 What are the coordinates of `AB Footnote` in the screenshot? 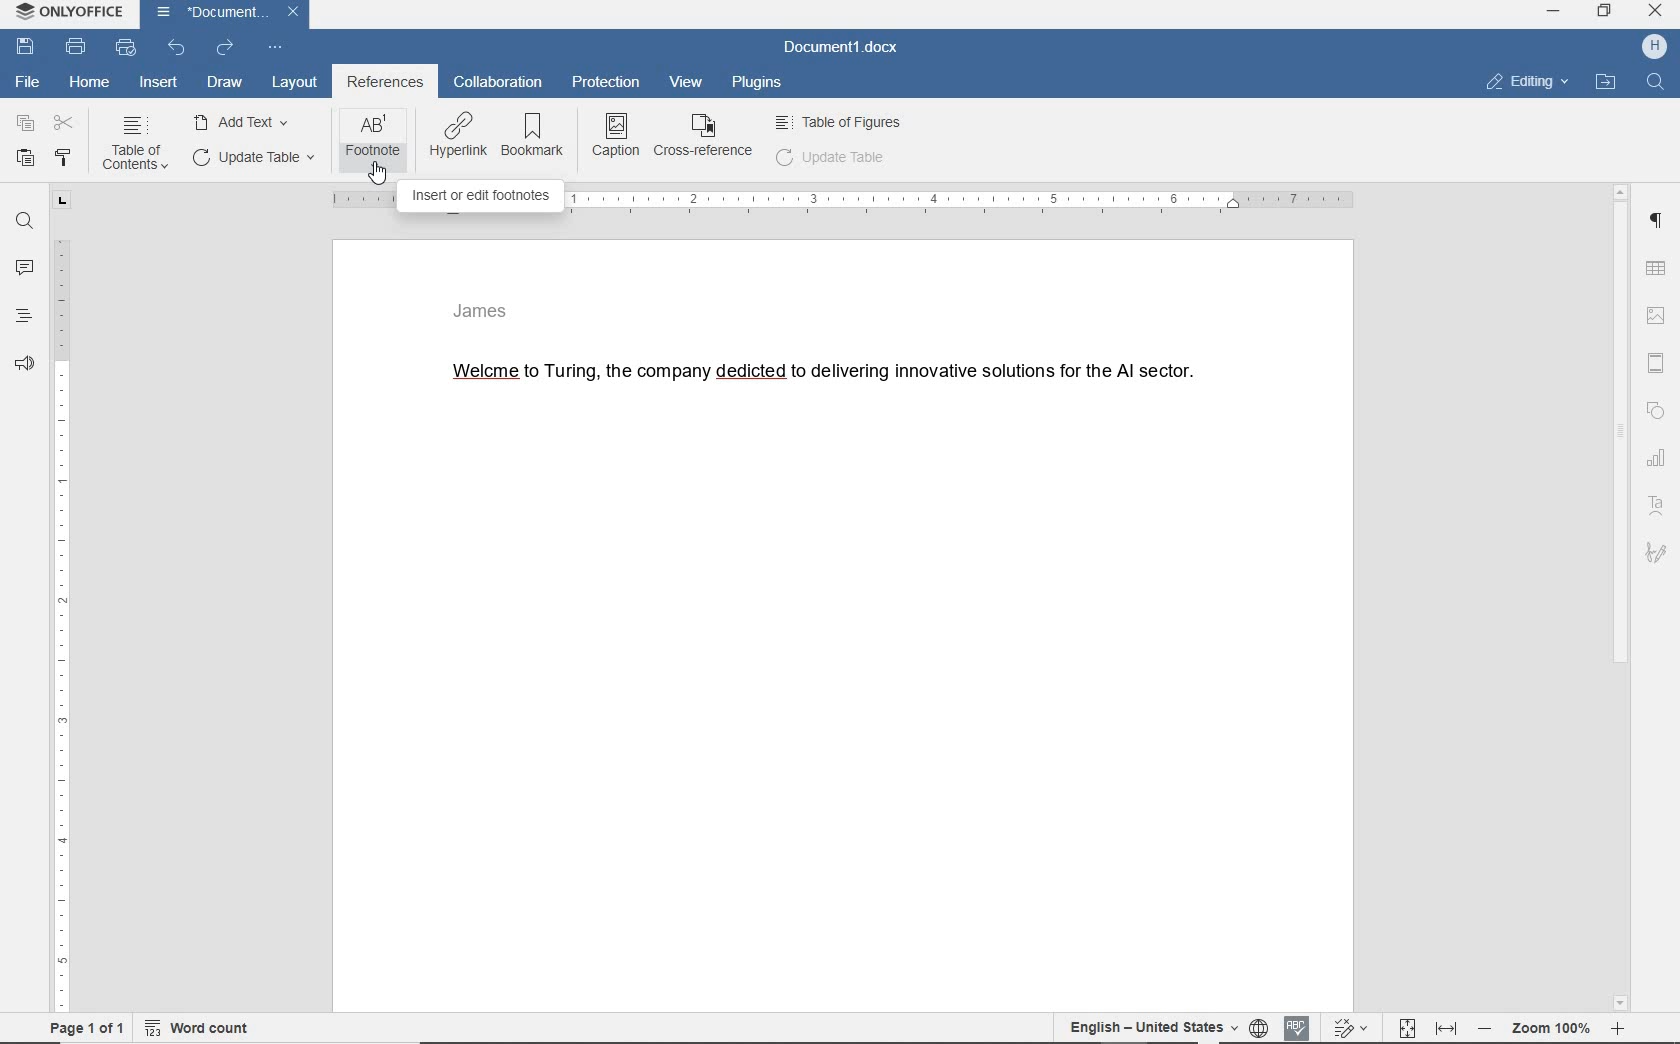 It's located at (373, 141).